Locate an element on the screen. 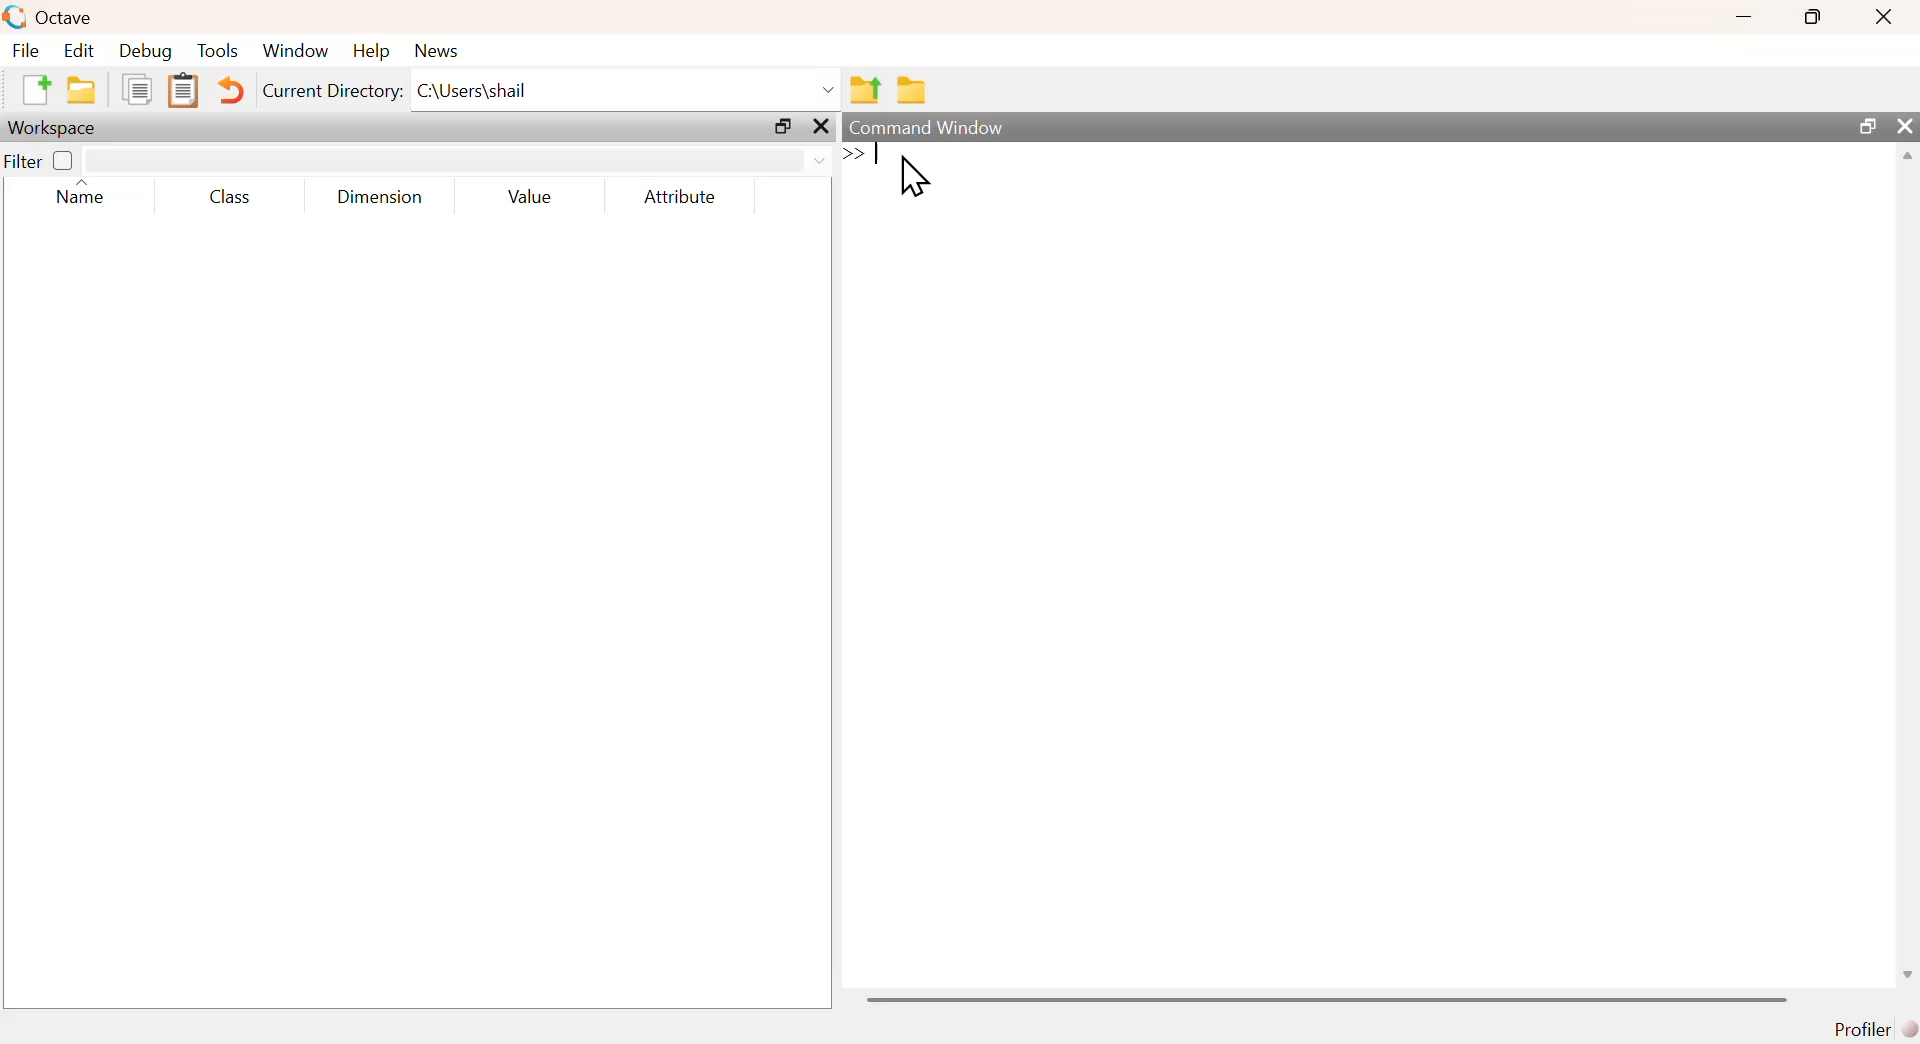  command window is located at coordinates (926, 124).